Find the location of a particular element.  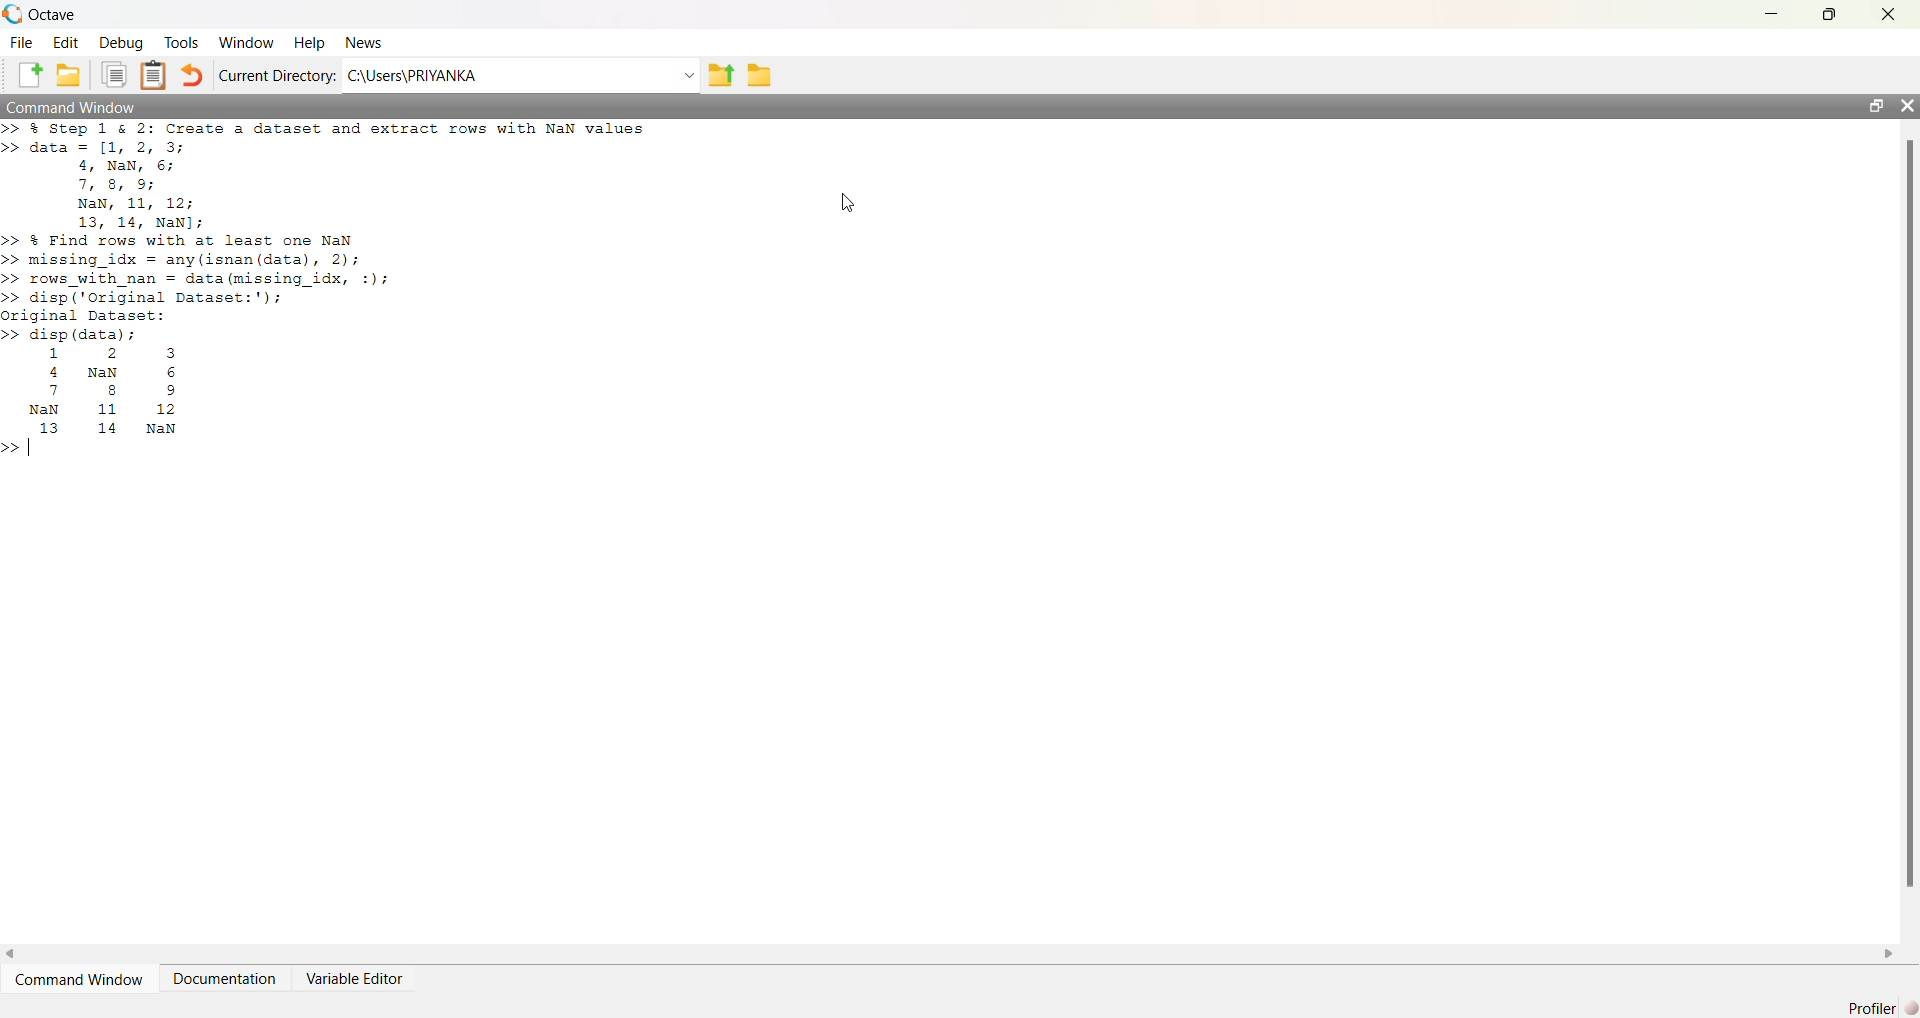

Command Window is located at coordinates (79, 980).